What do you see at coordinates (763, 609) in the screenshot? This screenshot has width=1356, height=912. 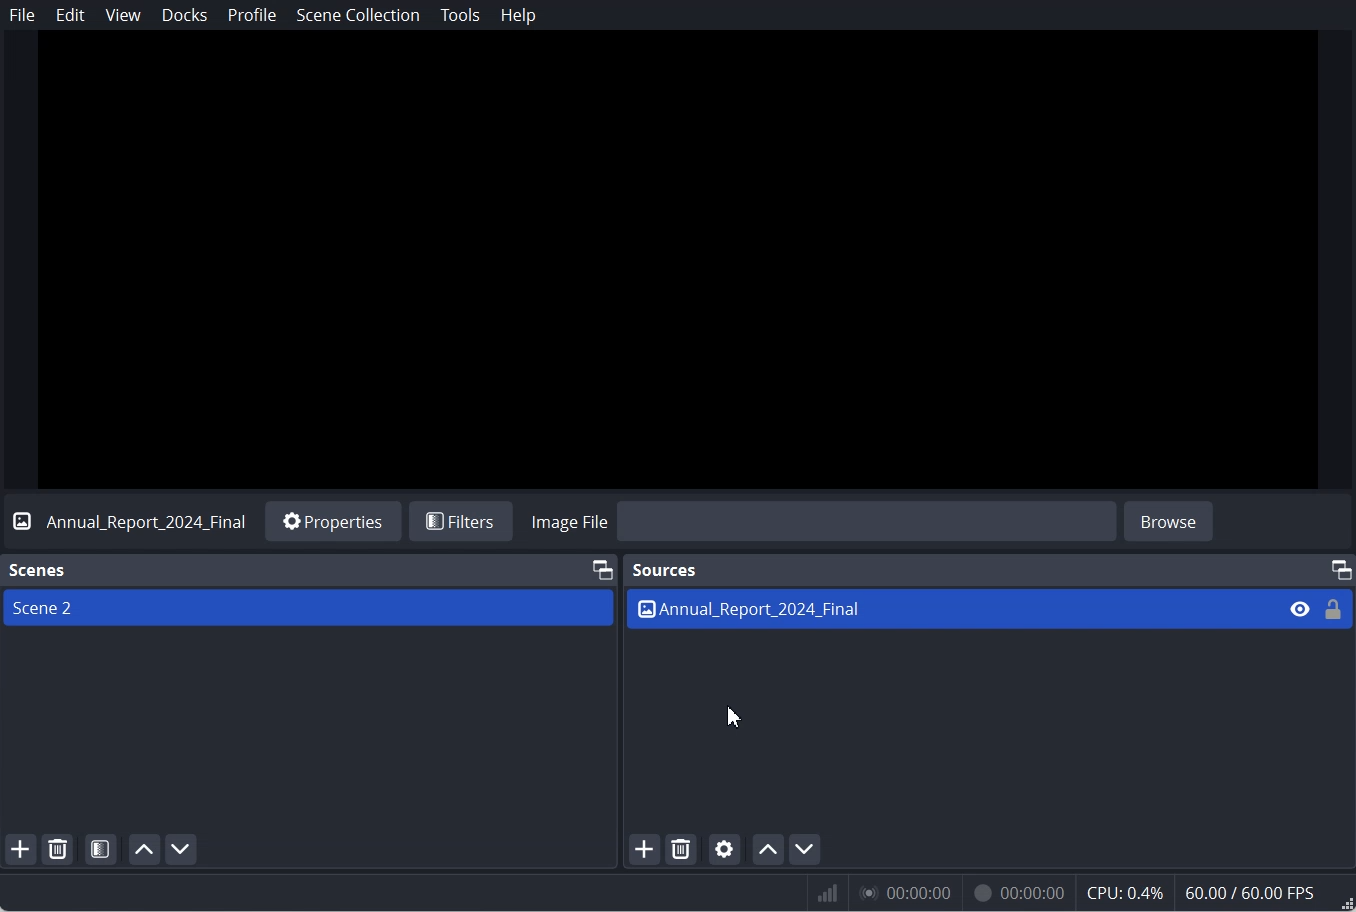 I see `Text` at bounding box center [763, 609].